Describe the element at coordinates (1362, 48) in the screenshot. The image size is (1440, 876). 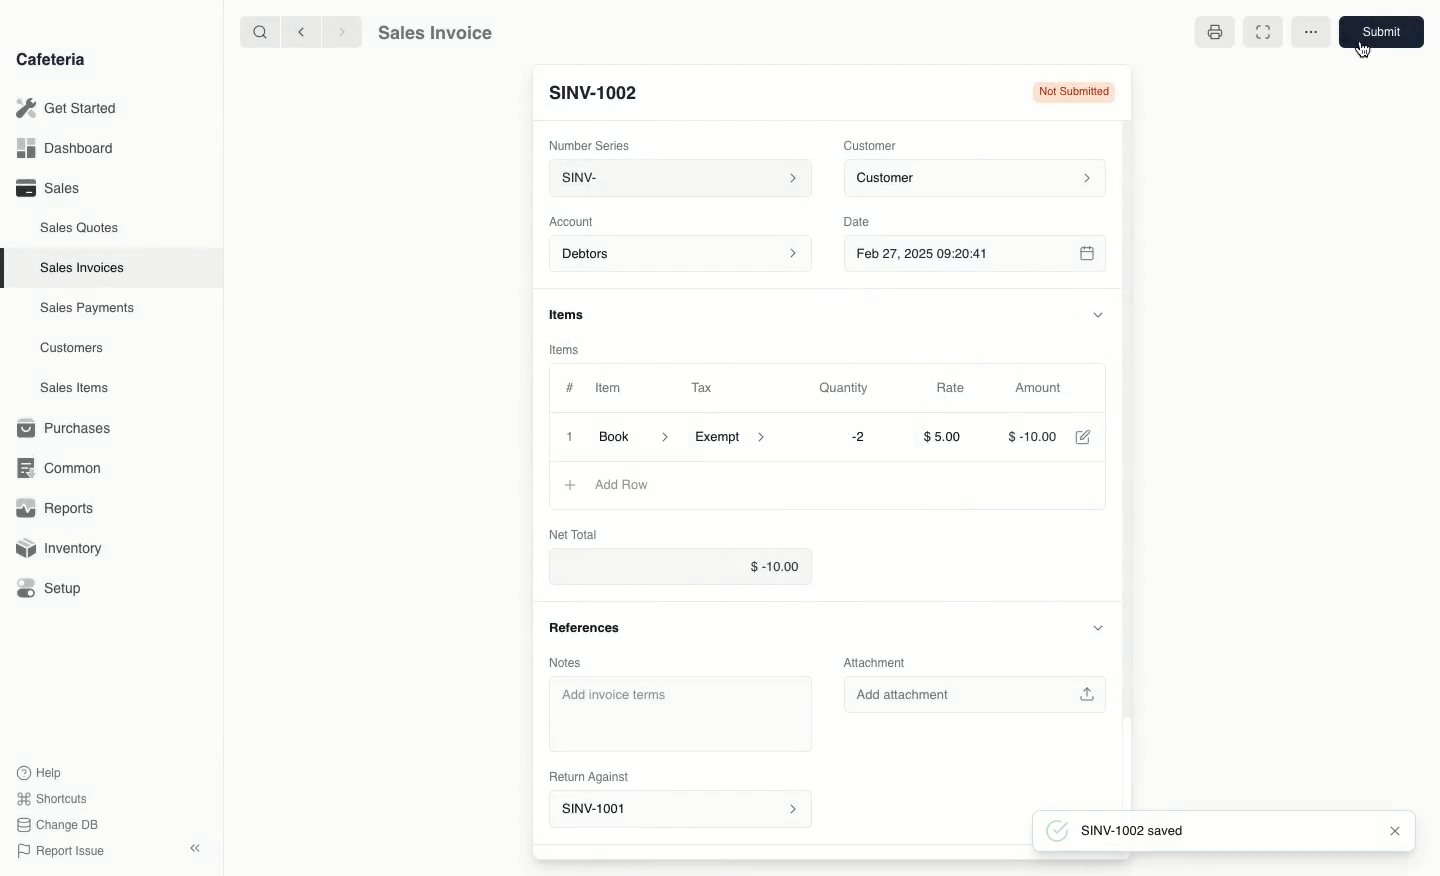
I see `cursor` at that location.